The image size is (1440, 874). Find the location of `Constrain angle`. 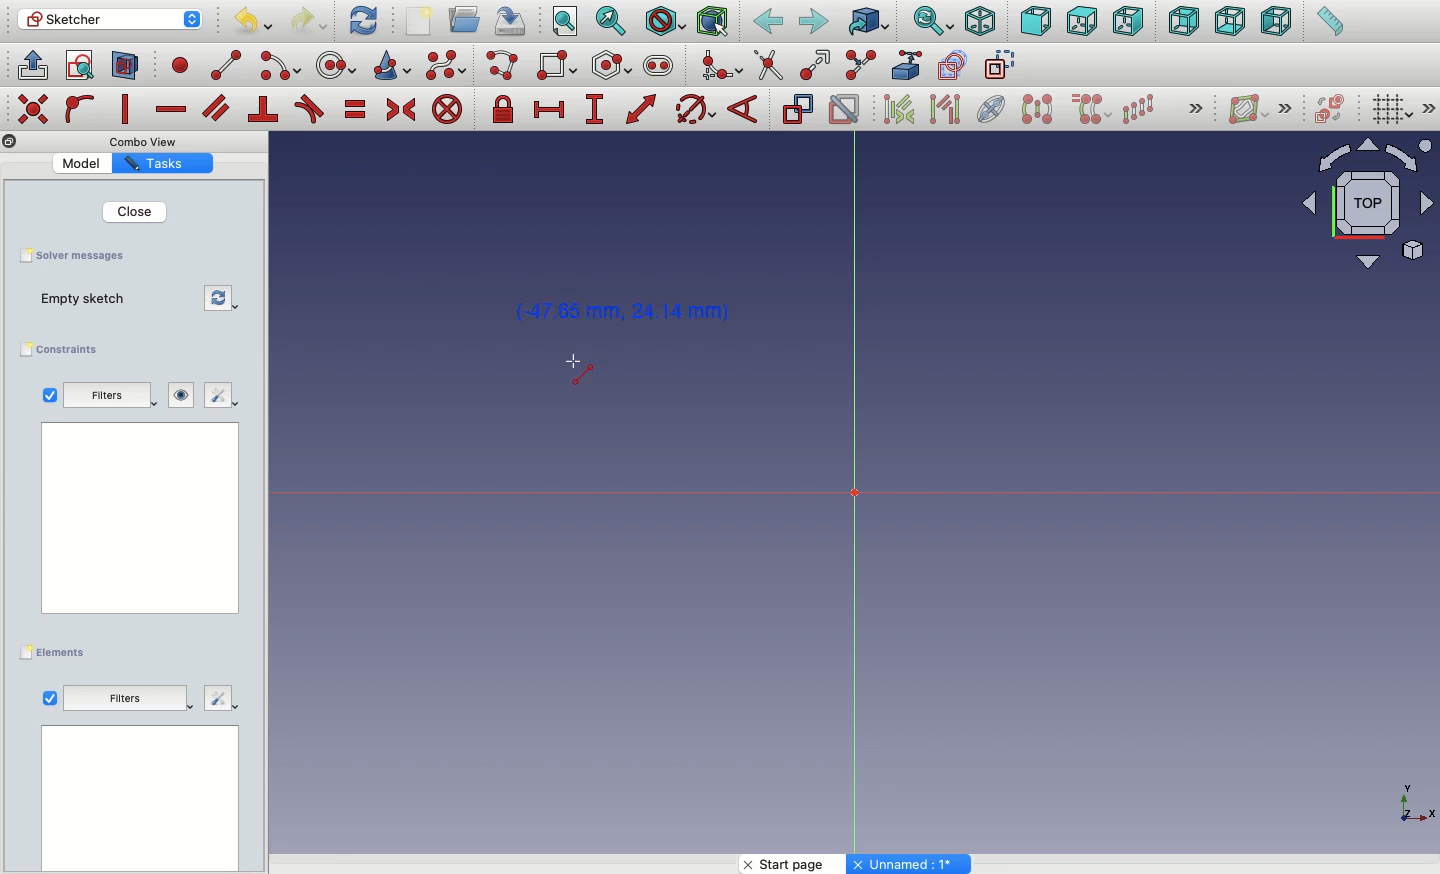

Constrain angle is located at coordinates (745, 109).